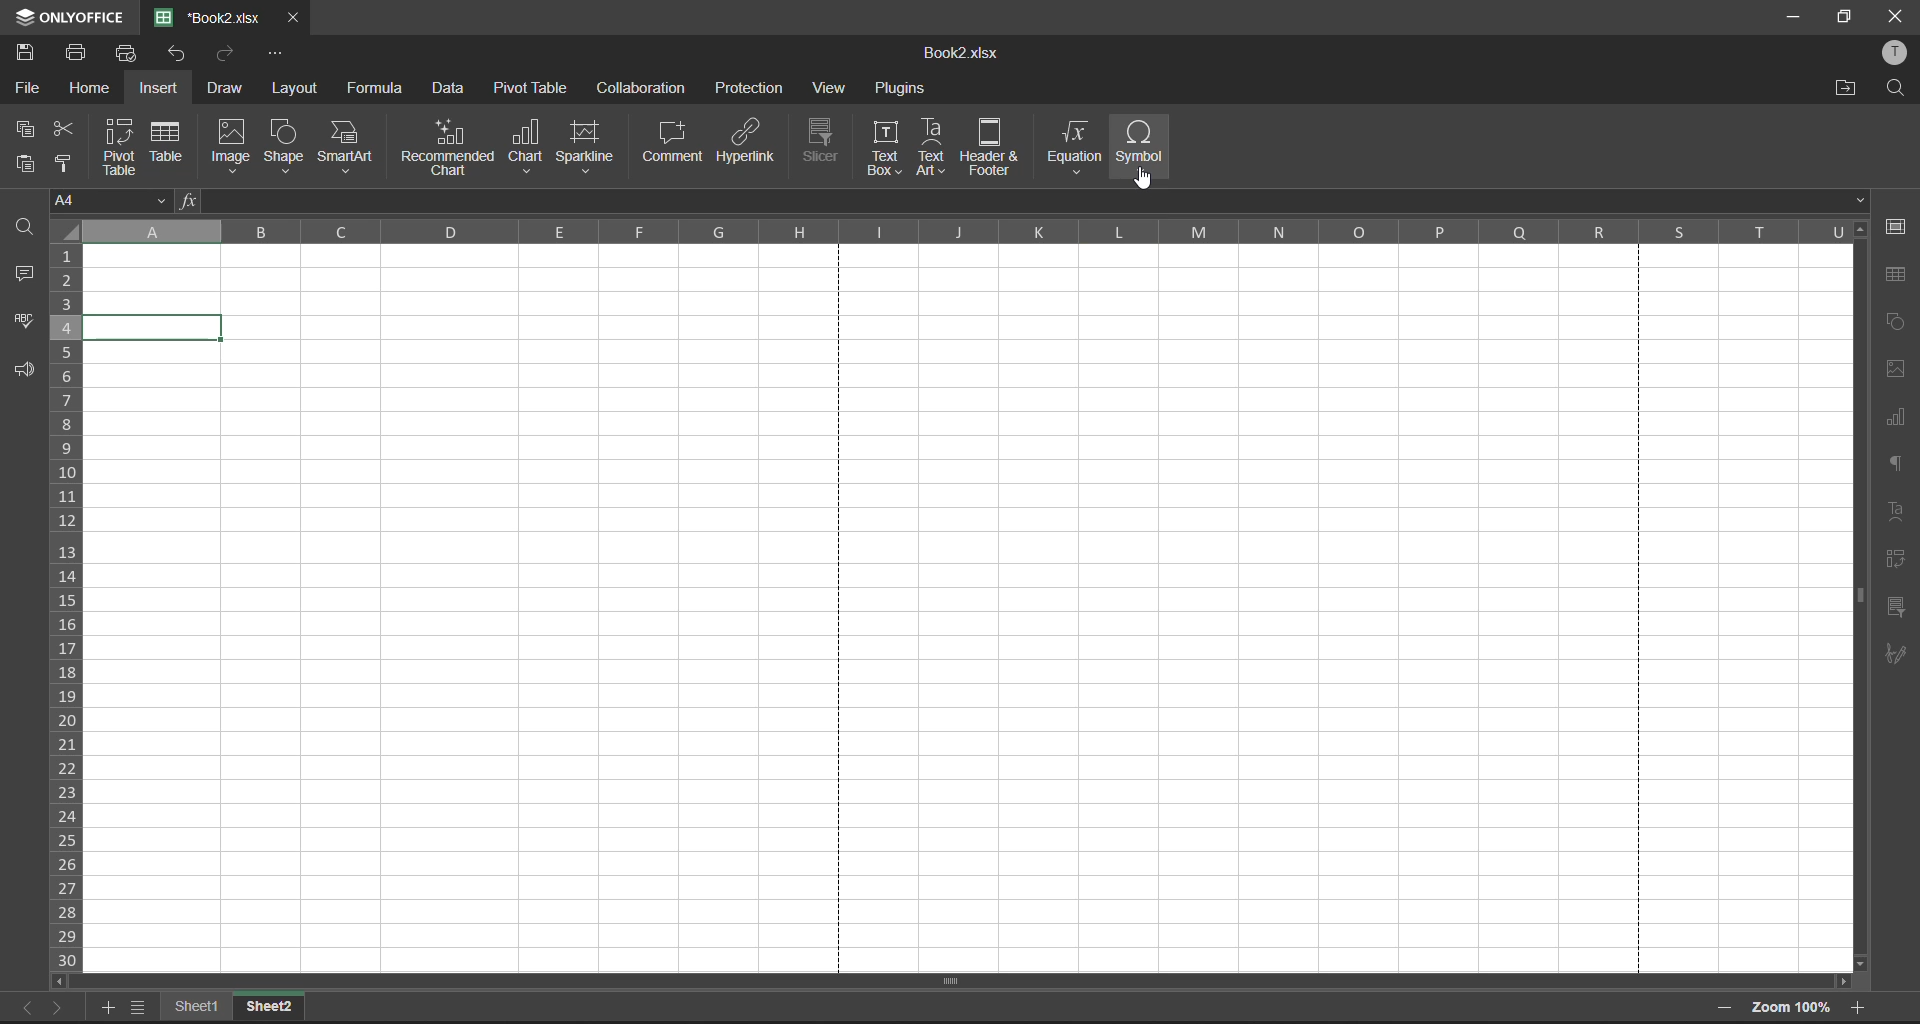 The height and width of the screenshot is (1024, 1920). I want to click on signature, so click(1897, 652).